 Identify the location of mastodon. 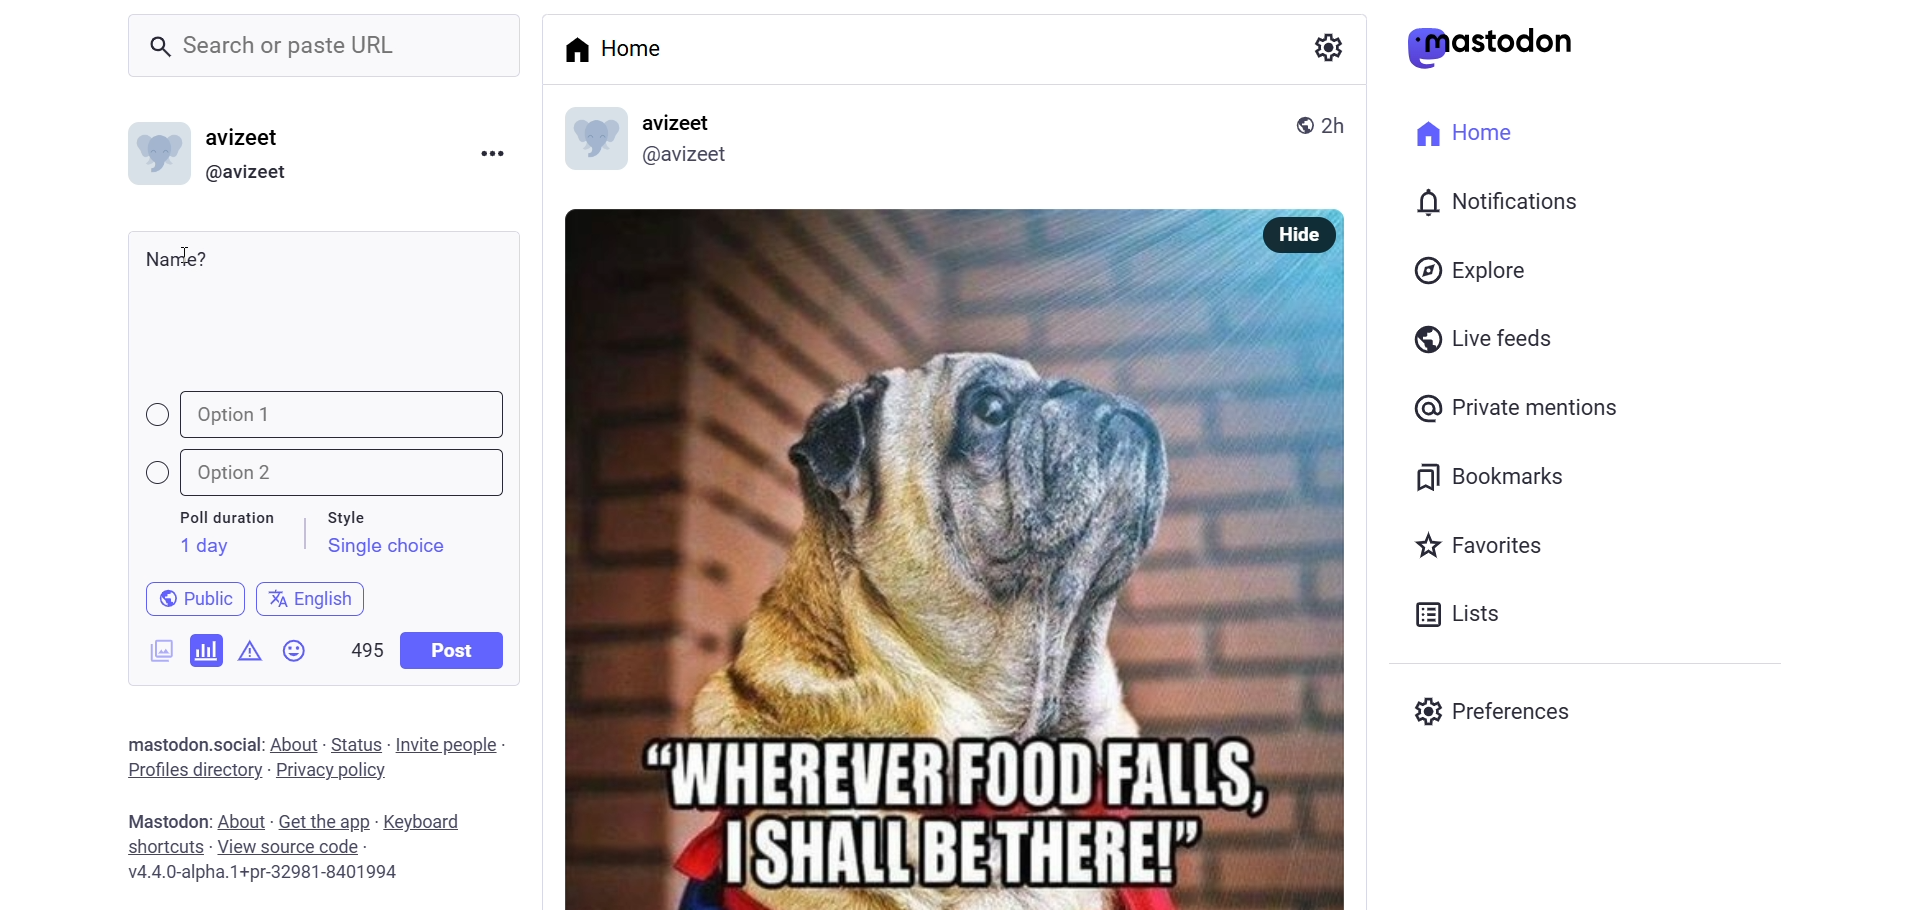
(163, 820).